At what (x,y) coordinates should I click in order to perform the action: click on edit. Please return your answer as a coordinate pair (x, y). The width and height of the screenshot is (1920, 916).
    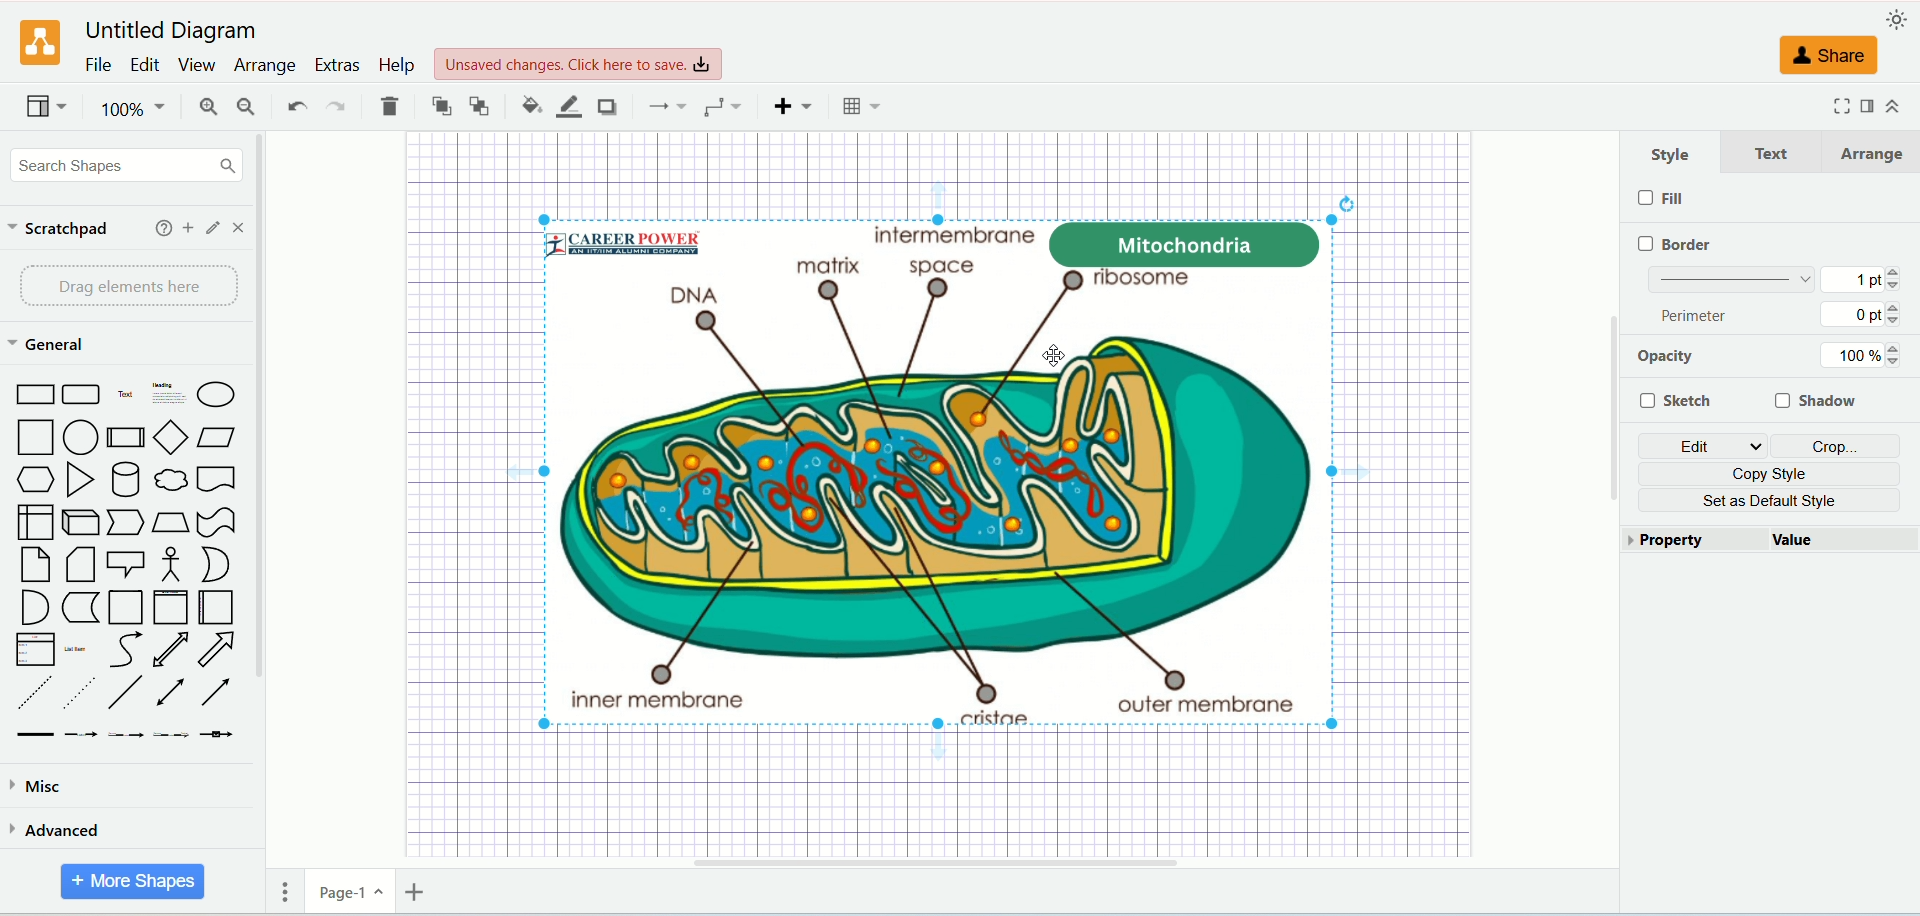
    Looking at the image, I should click on (1701, 445).